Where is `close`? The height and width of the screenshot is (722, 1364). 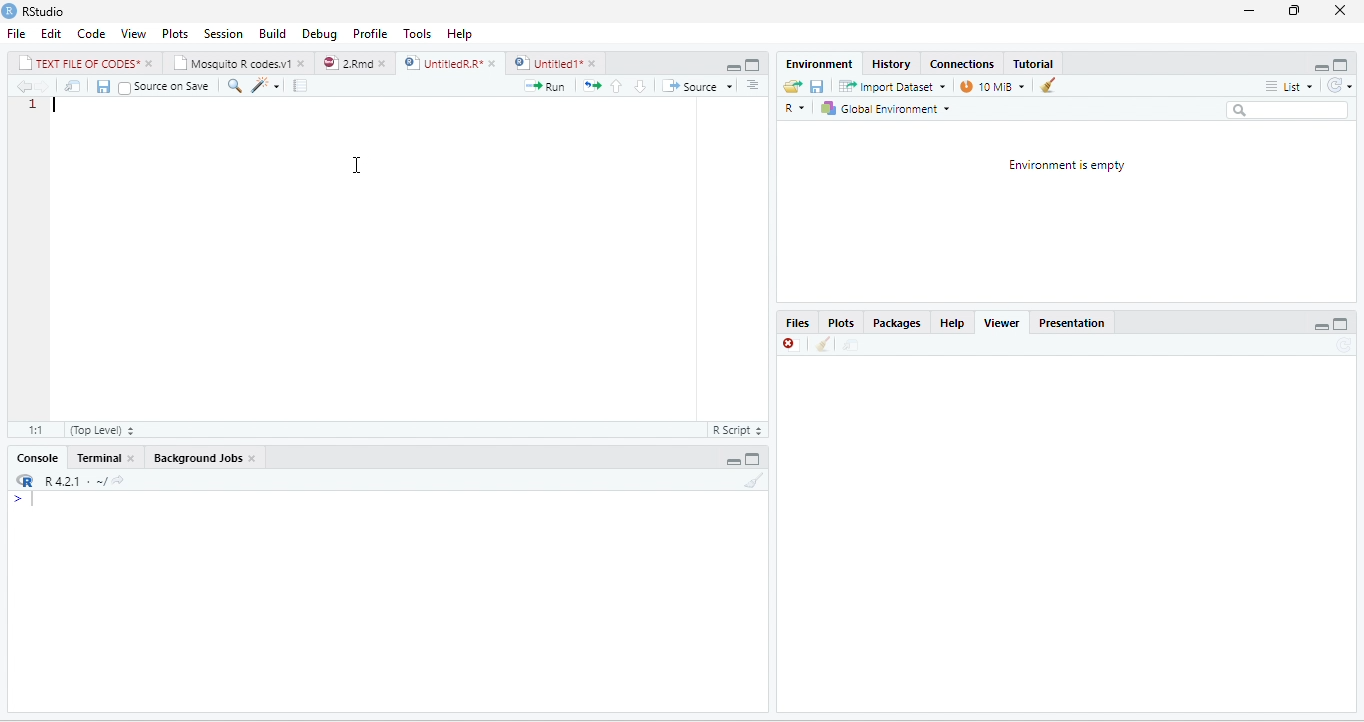
close is located at coordinates (790, 346).